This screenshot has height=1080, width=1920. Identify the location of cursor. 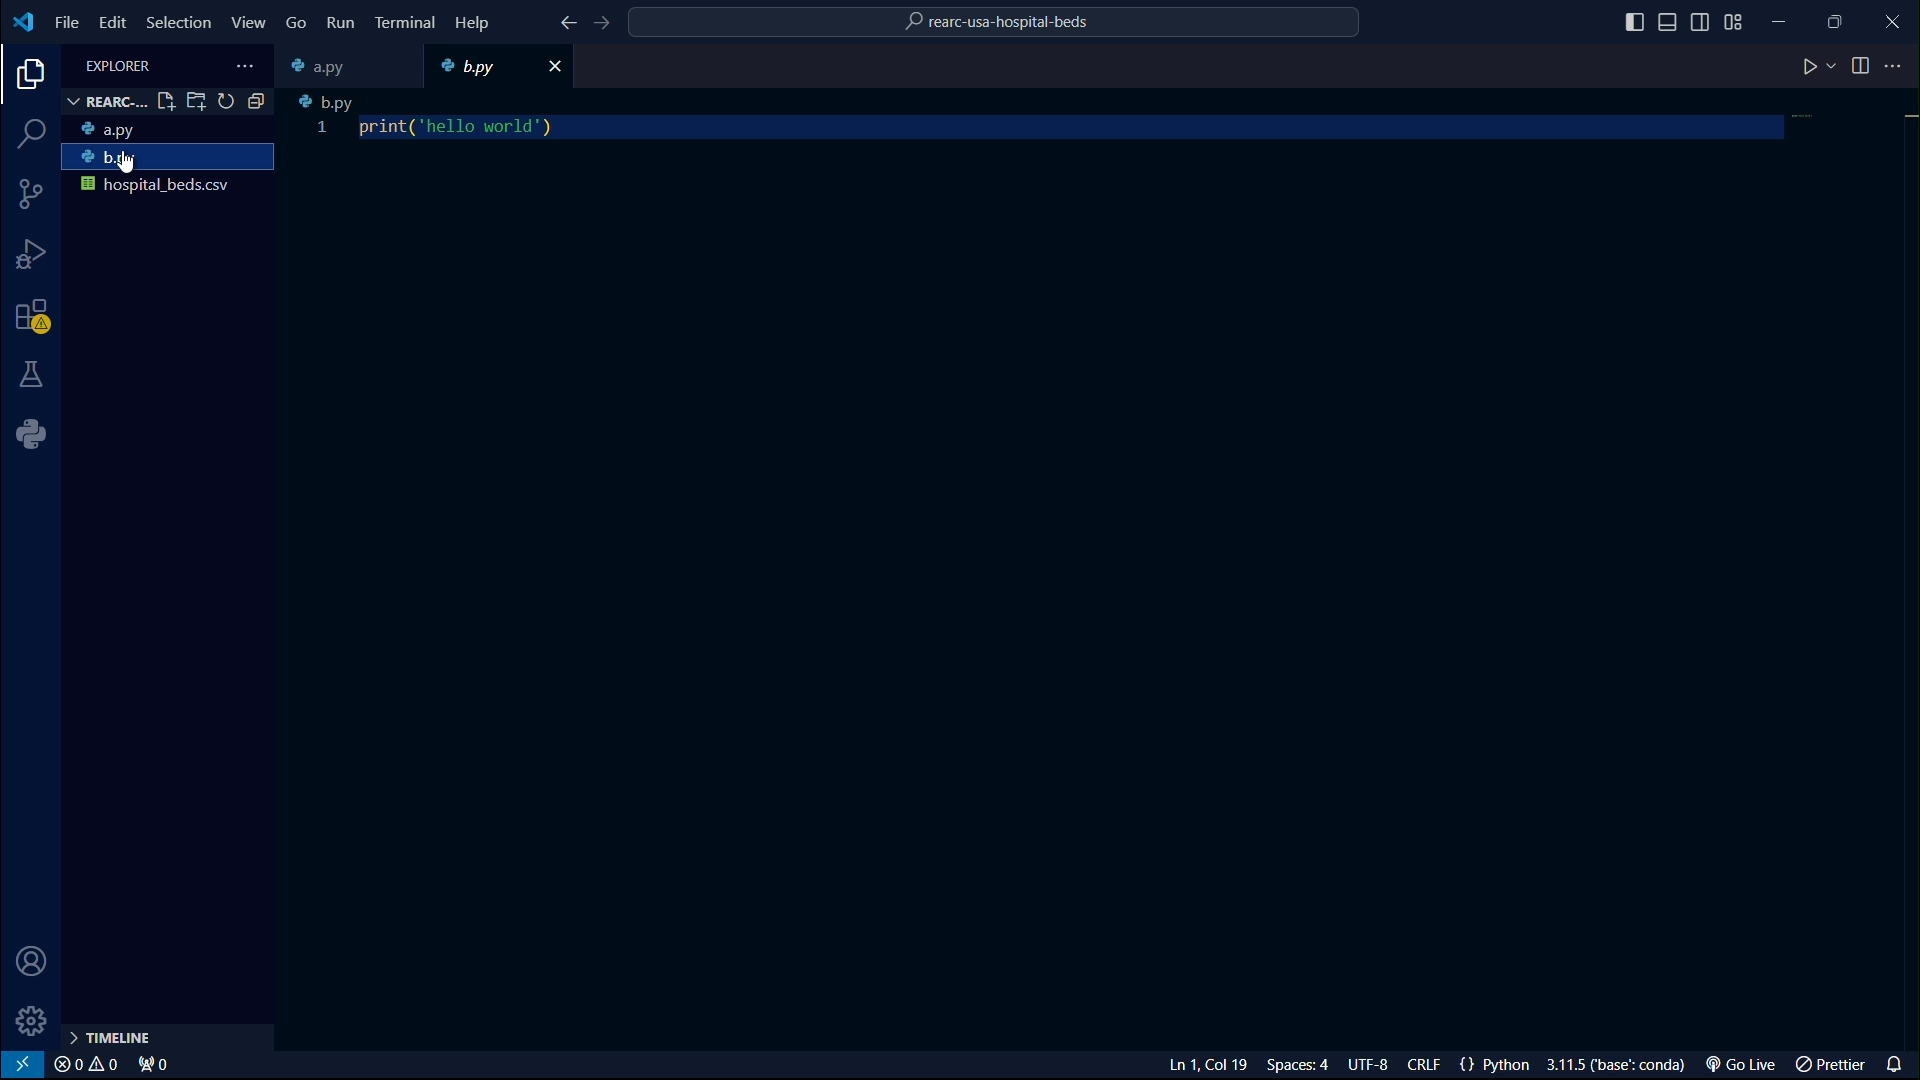
(124, 163).